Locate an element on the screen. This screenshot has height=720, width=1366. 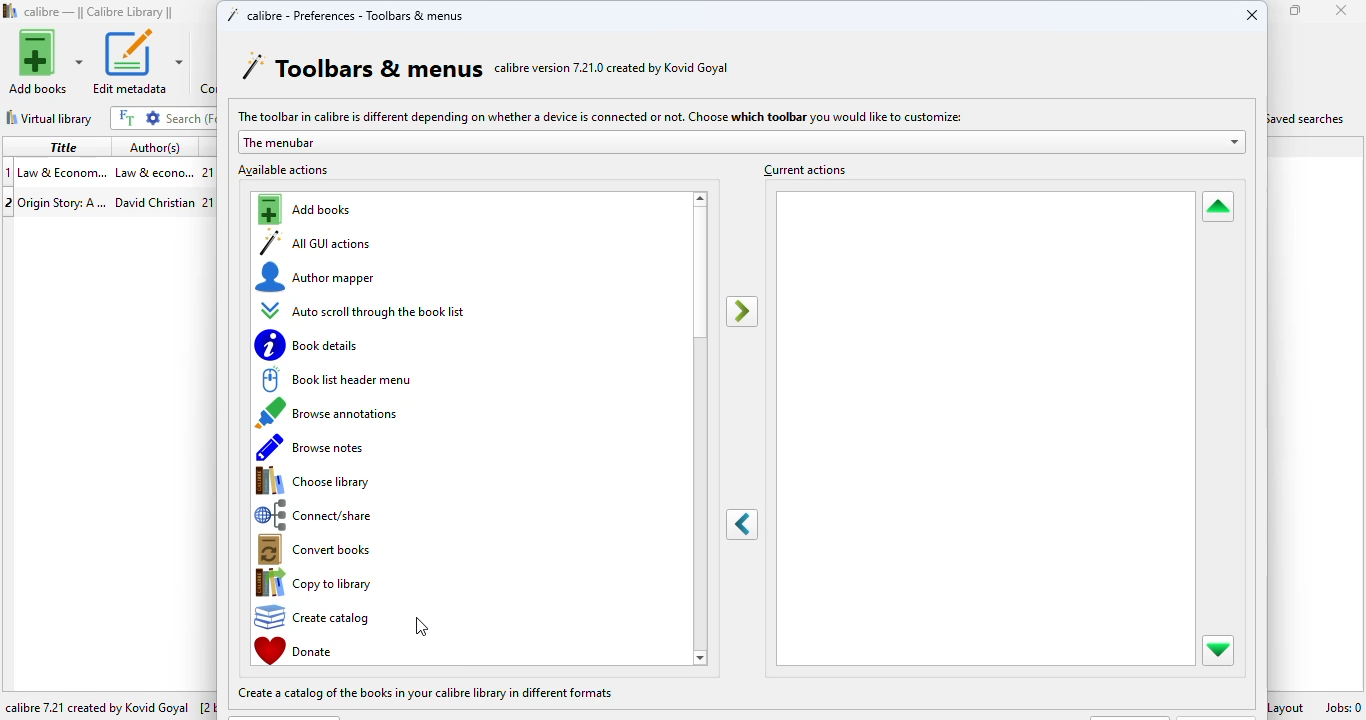
book list header menu is located at coordinates (336, 379).